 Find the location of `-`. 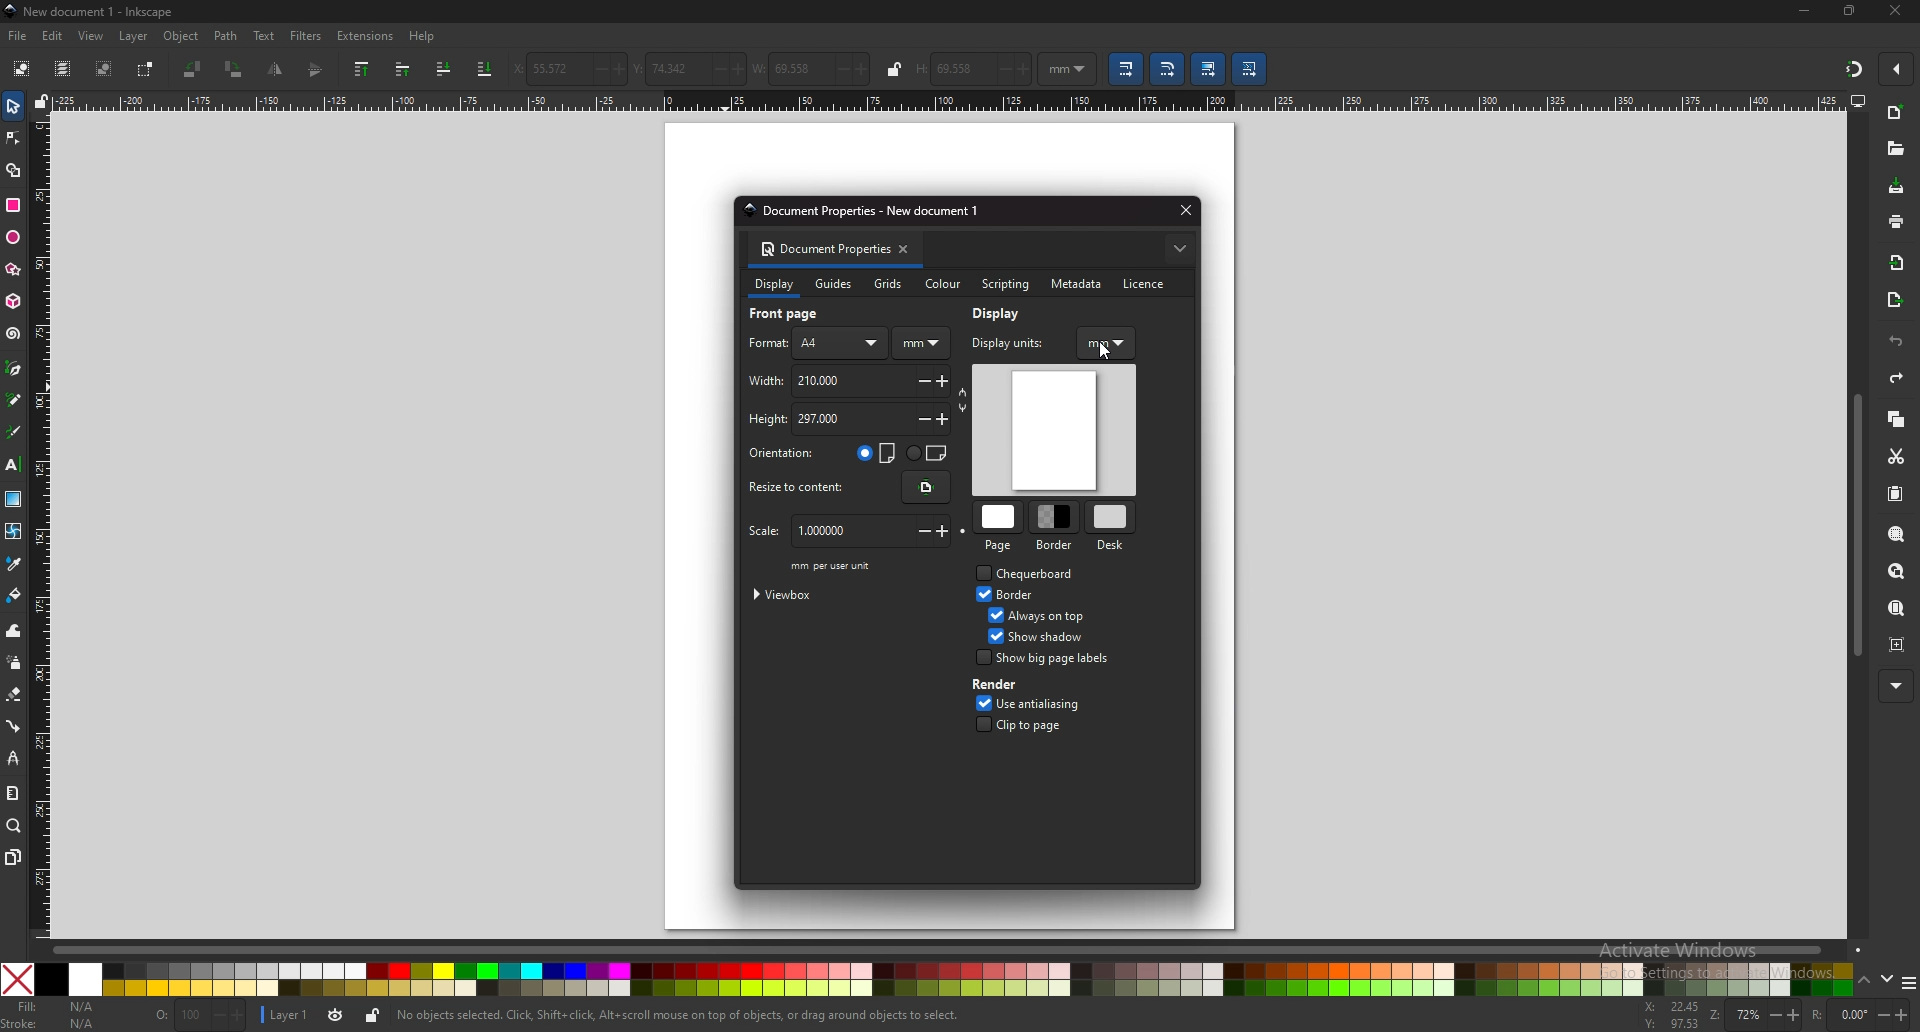

- is located at coordinates (918, 420).